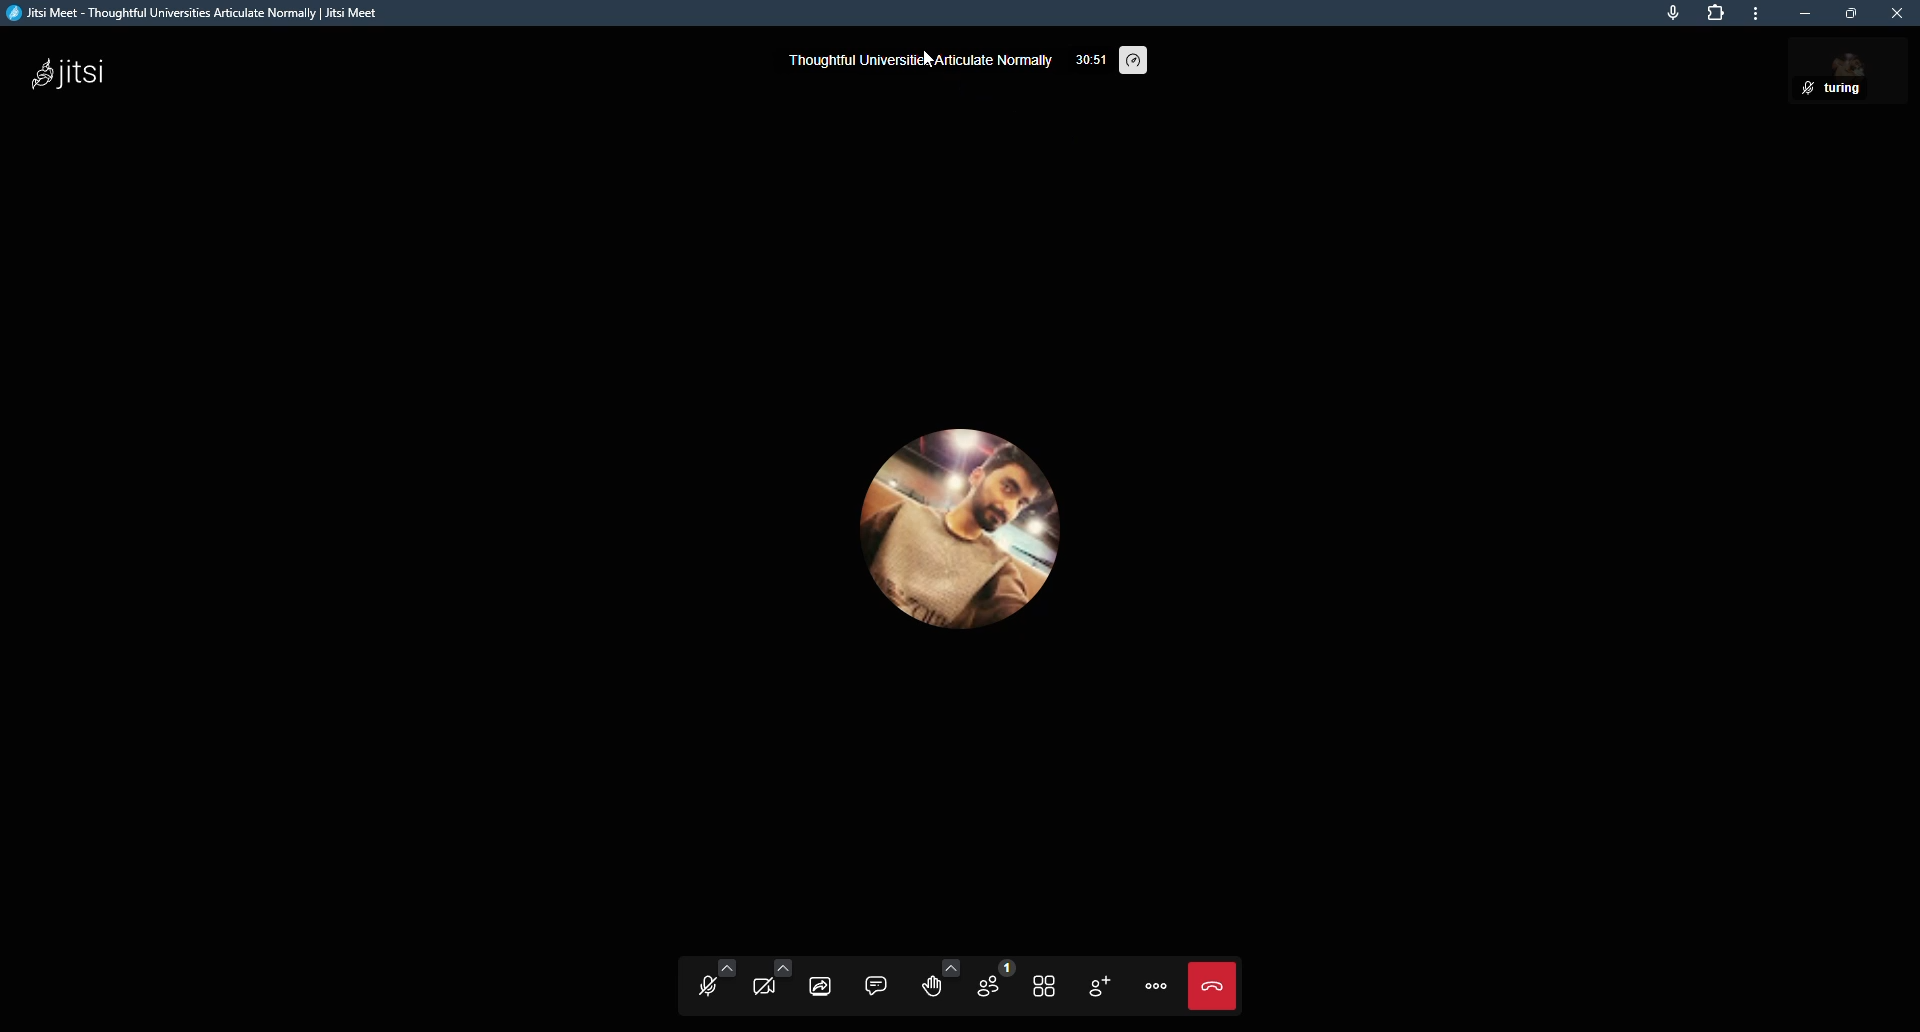 Image resolution: width=1920 pixels, height=1032 pixels. What do you see at coordinates (1159, 986) in the screenshot?
I see `more actions` at bounding box center [1159, 986].